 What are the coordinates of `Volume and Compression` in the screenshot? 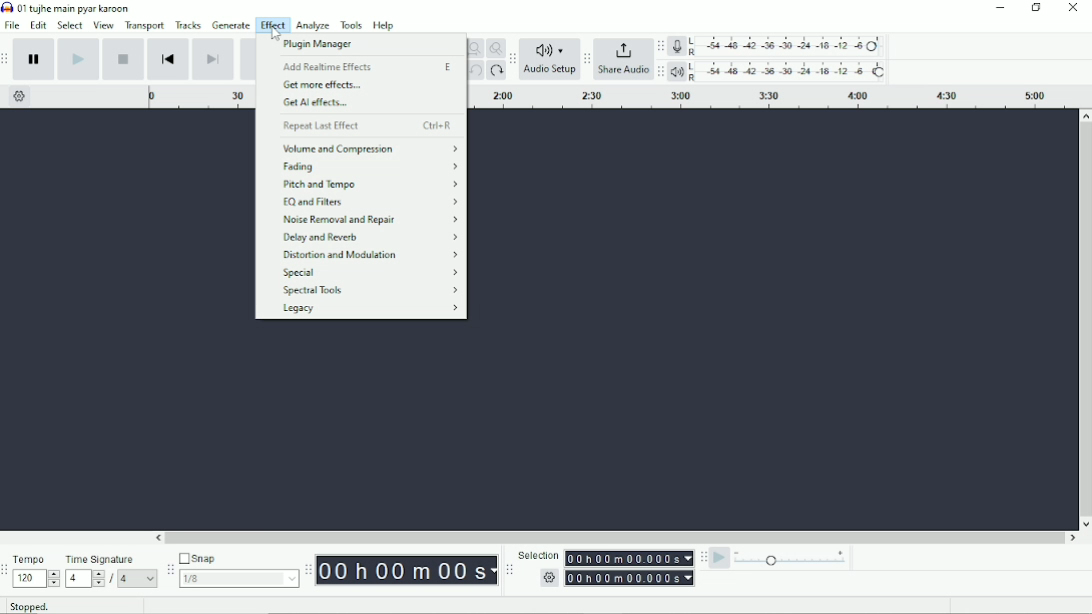 It's located at (367, 148).